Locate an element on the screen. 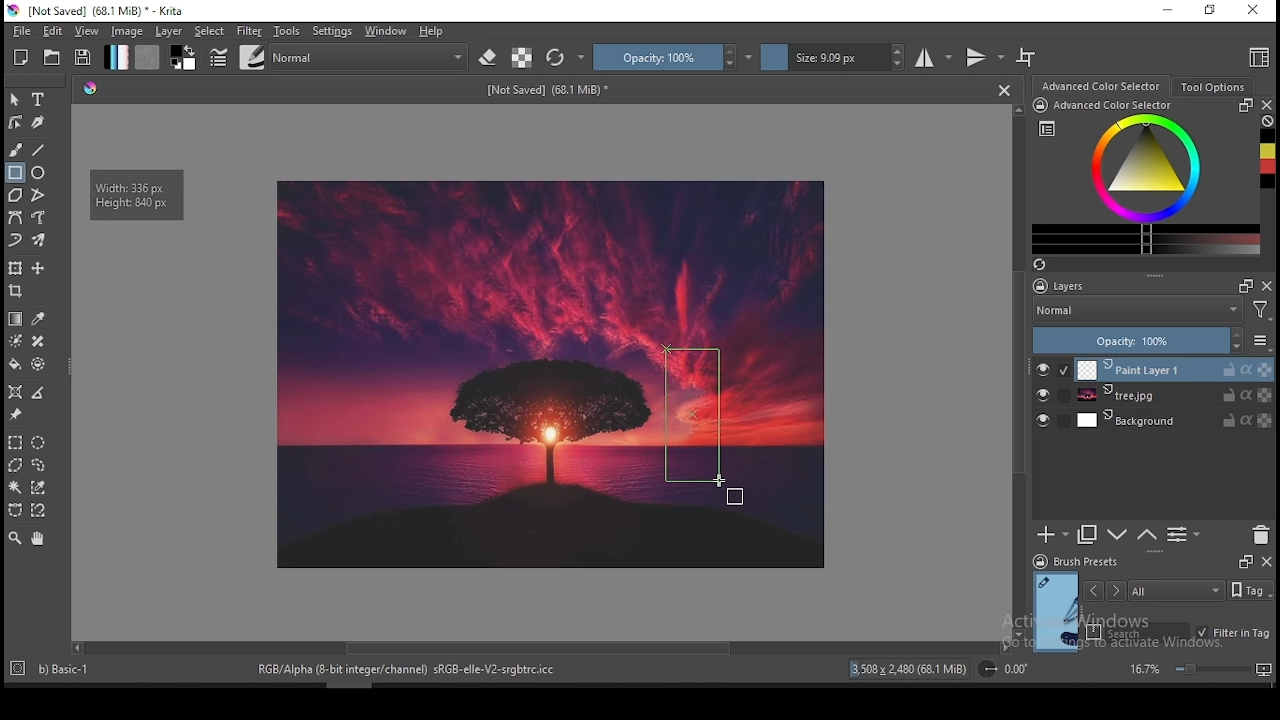 The width and height of the screenshot is (1280, 720). zoom tool is located at coordinates (15, 539).